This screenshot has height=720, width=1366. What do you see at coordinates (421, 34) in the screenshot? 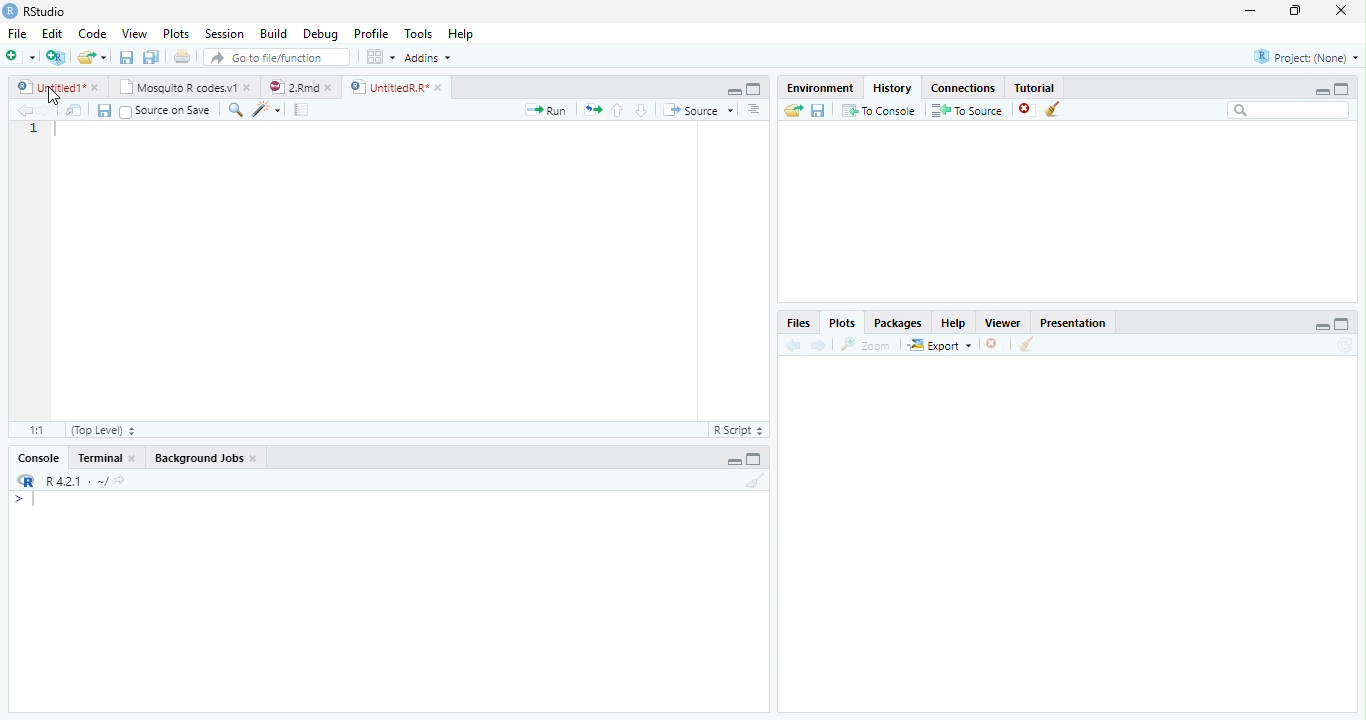
I see `Tools` at bounding box center [421, 34].